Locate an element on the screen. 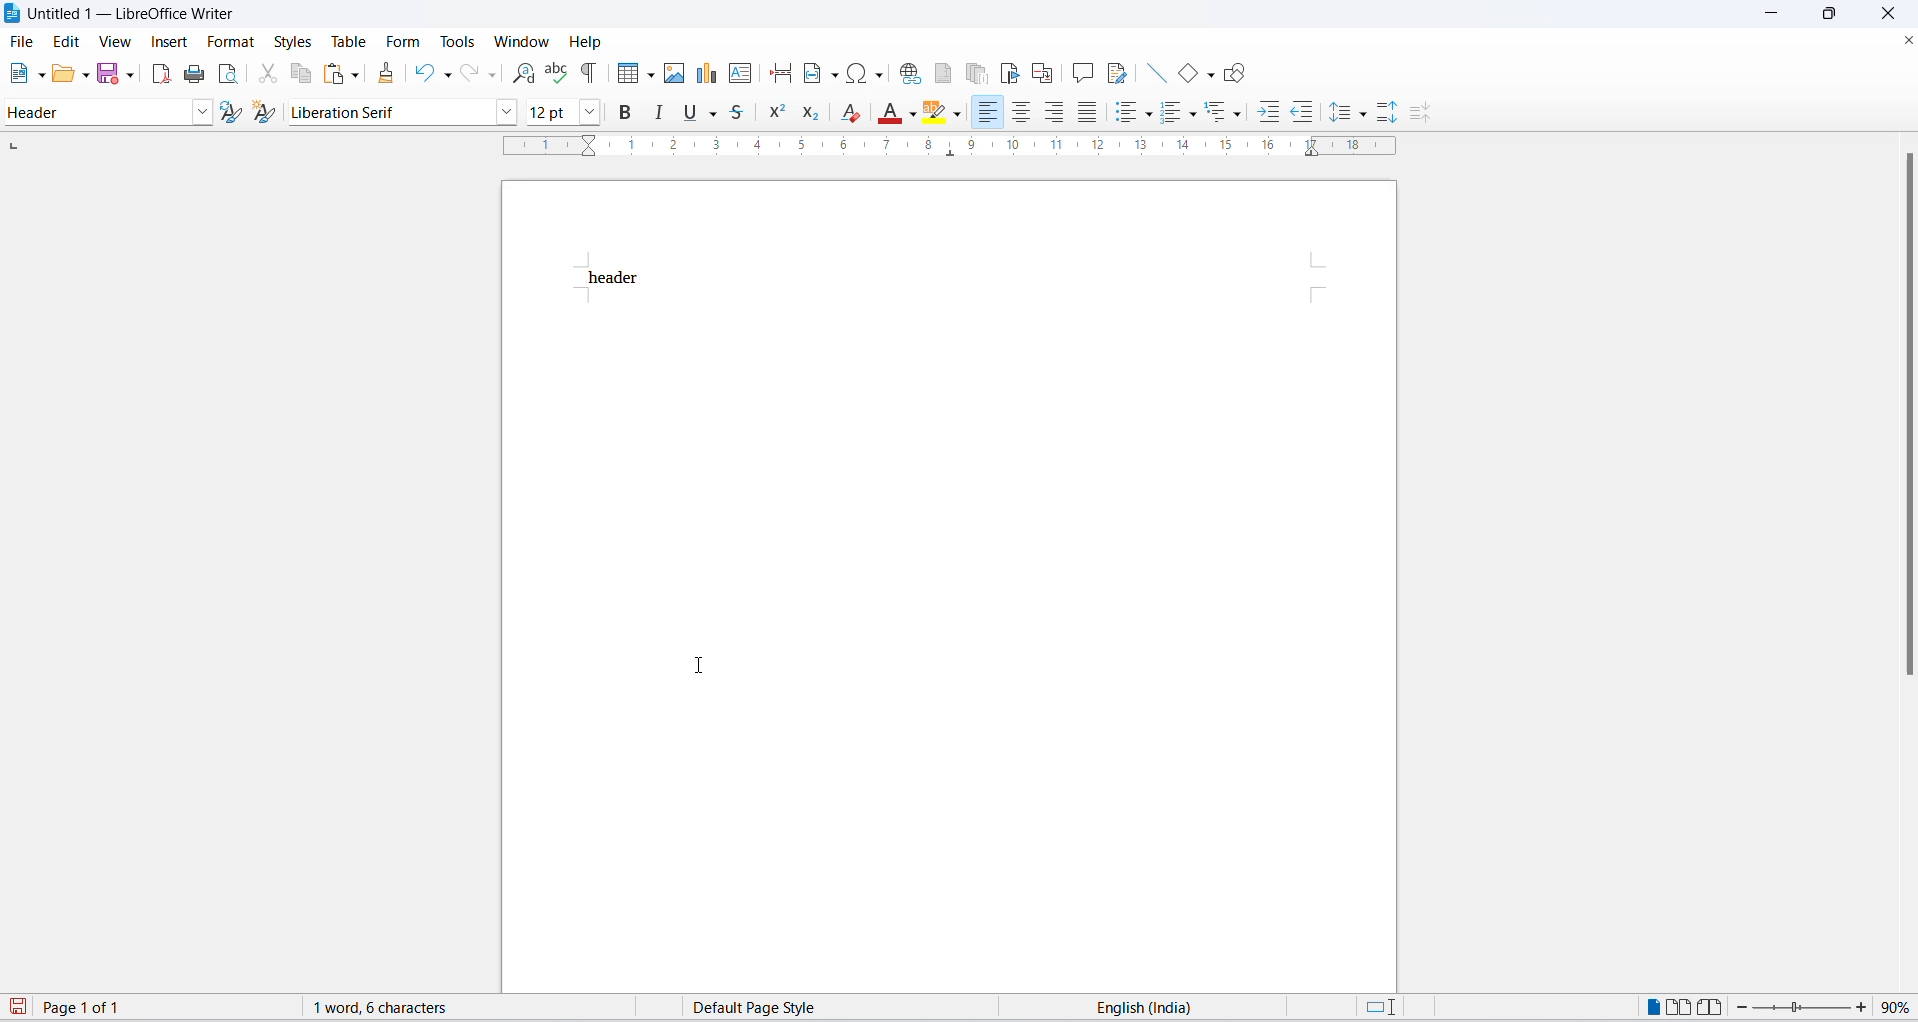 The width and height of the screenshot is (1918, 1022). cut is located at coordinates (267, 75).